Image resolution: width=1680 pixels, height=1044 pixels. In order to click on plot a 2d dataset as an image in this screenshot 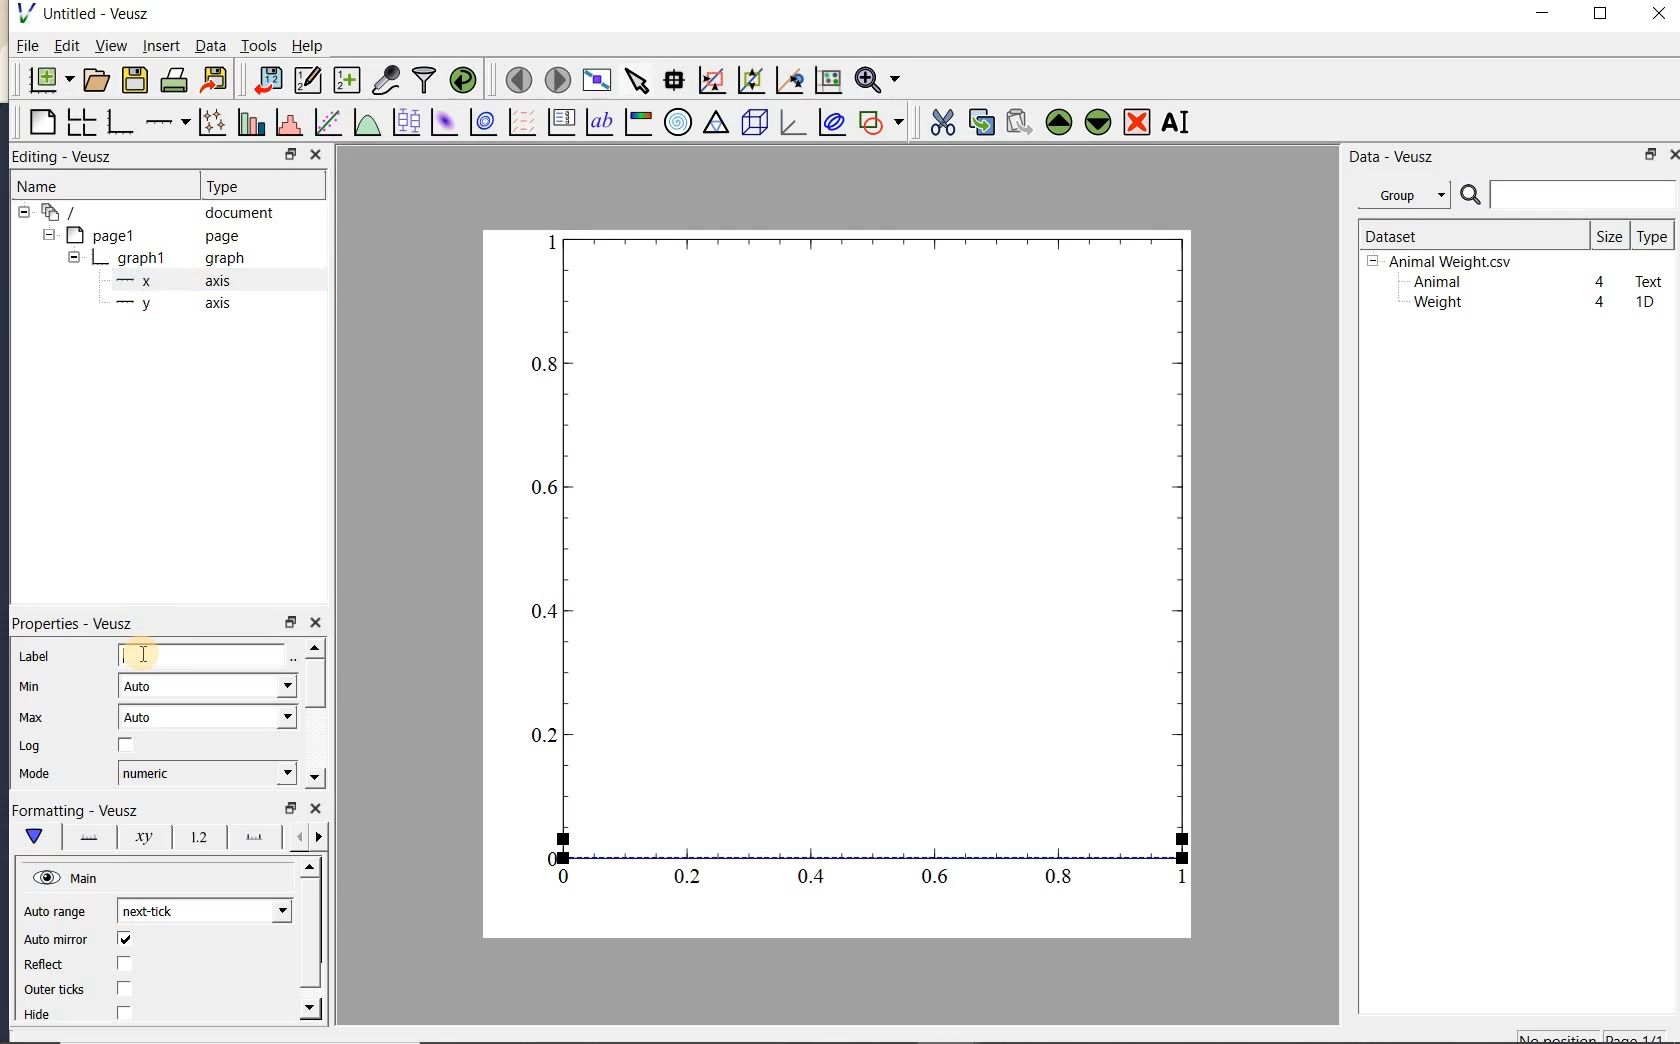, I will do `click(443, 122)`.